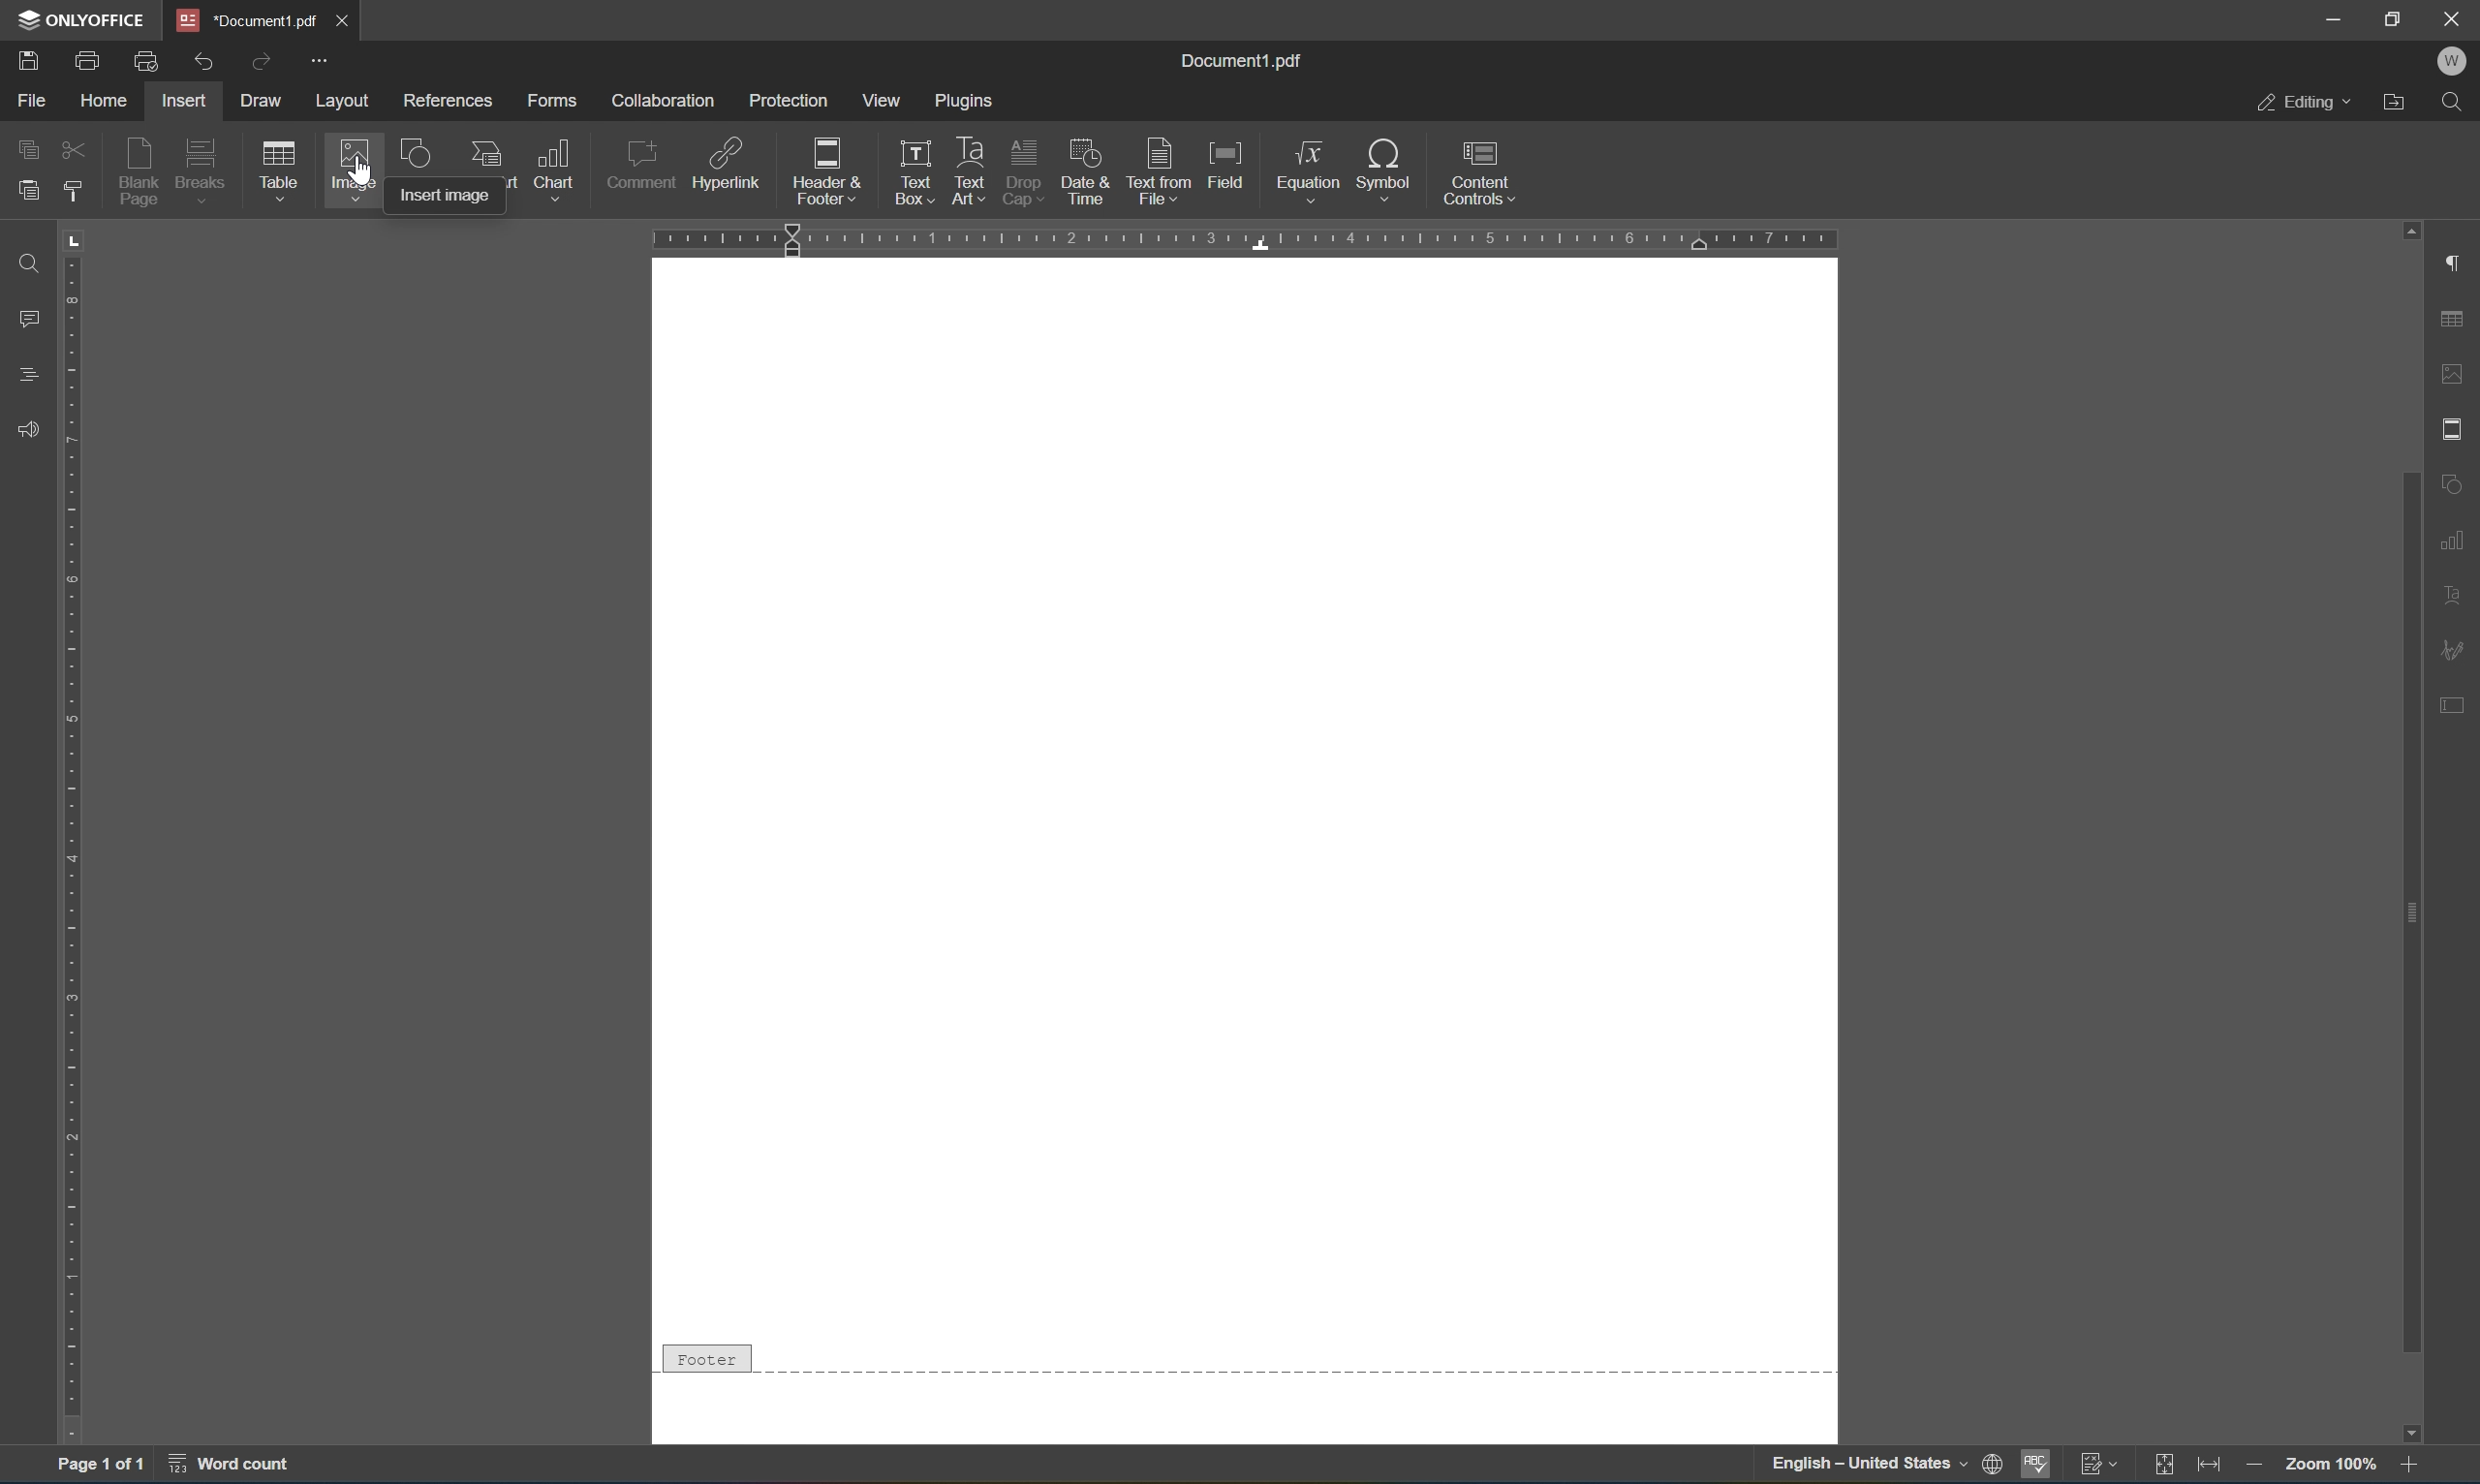 The width and height of the screenshot is (2480, 1484). I want to click on zoom 100%, so click(2328, 1465).